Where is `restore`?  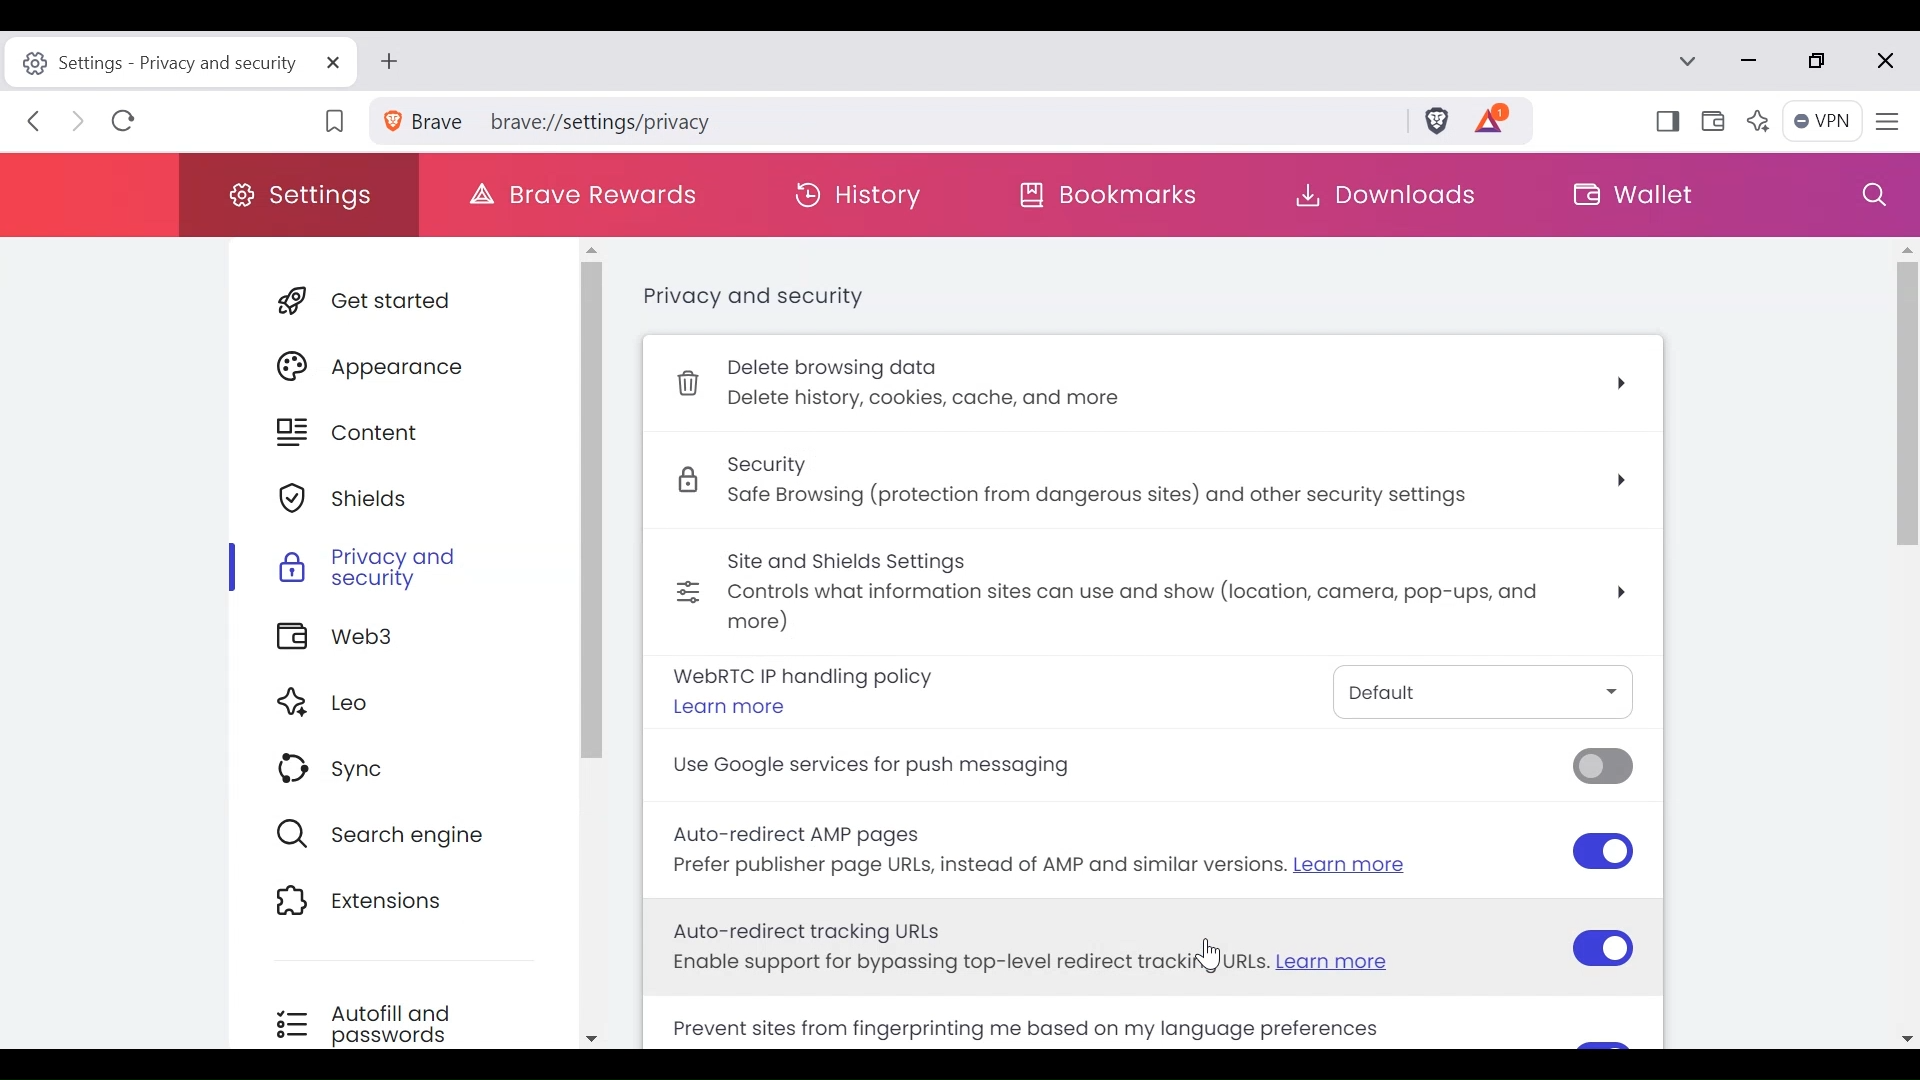
restore is located at coordinates (1826, 63).